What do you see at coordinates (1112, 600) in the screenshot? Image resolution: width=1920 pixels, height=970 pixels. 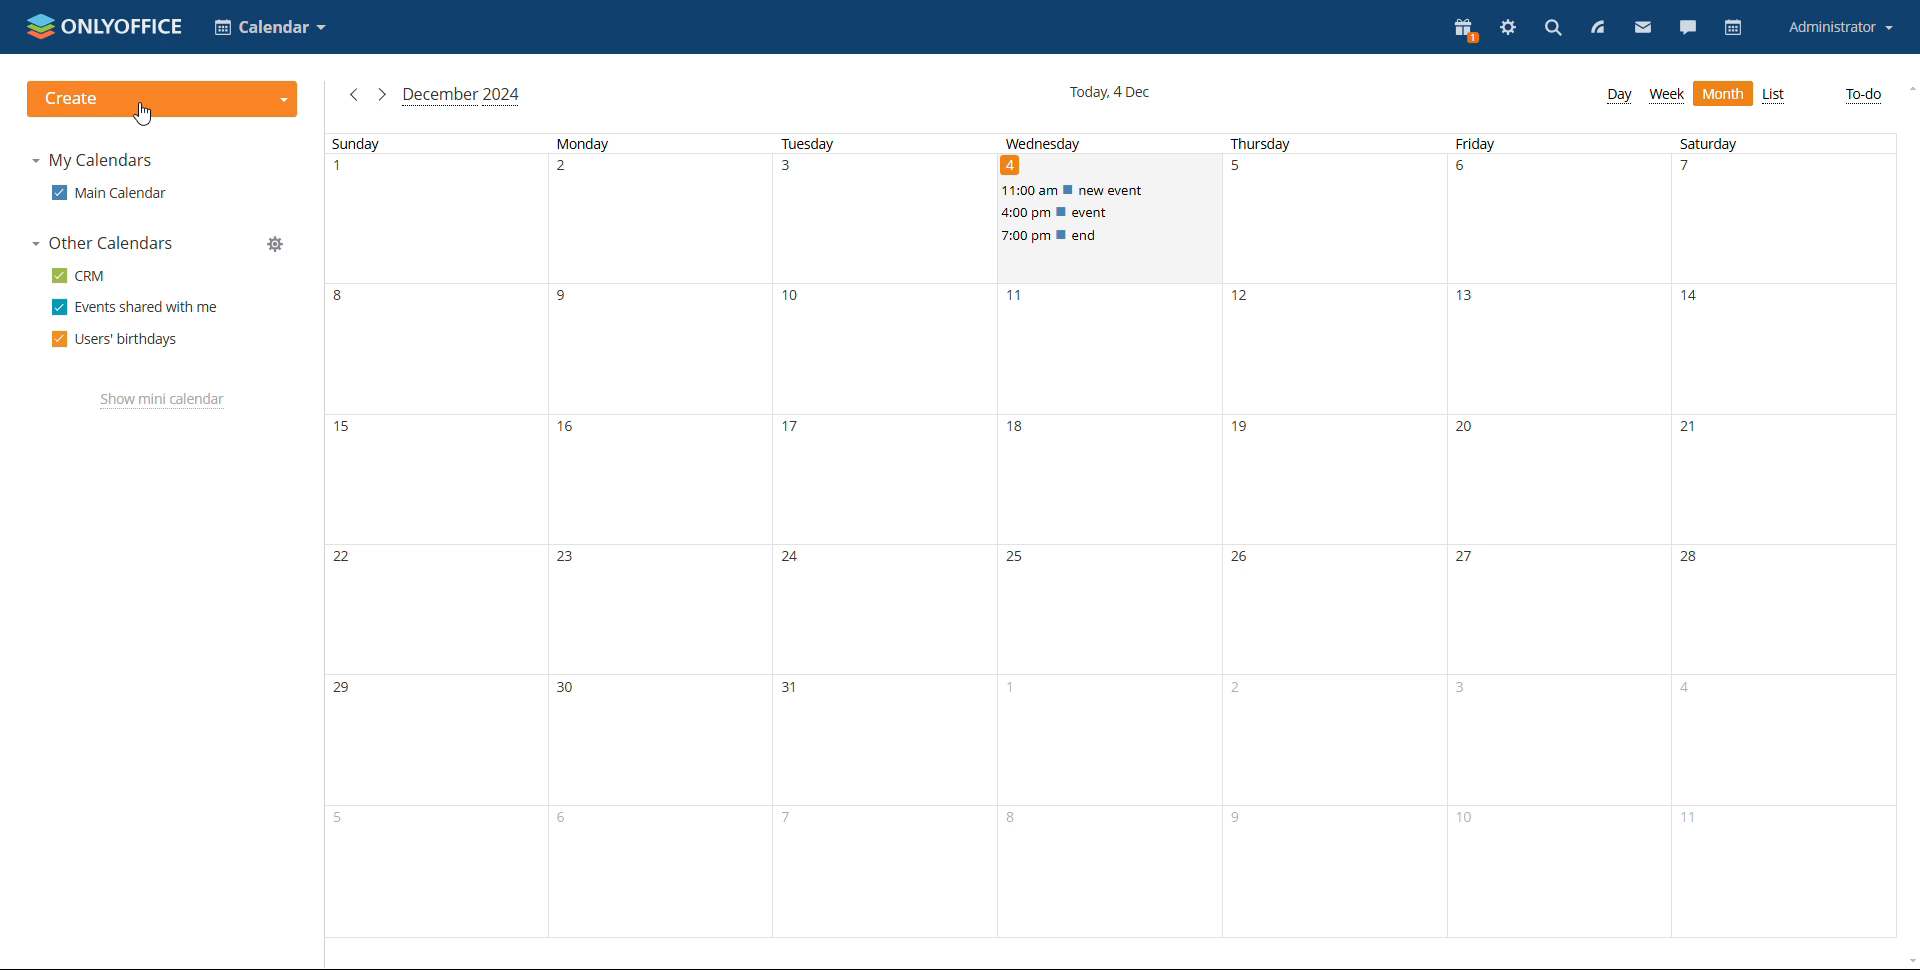 I see `wednesday` at bounding box center [1112, 600].